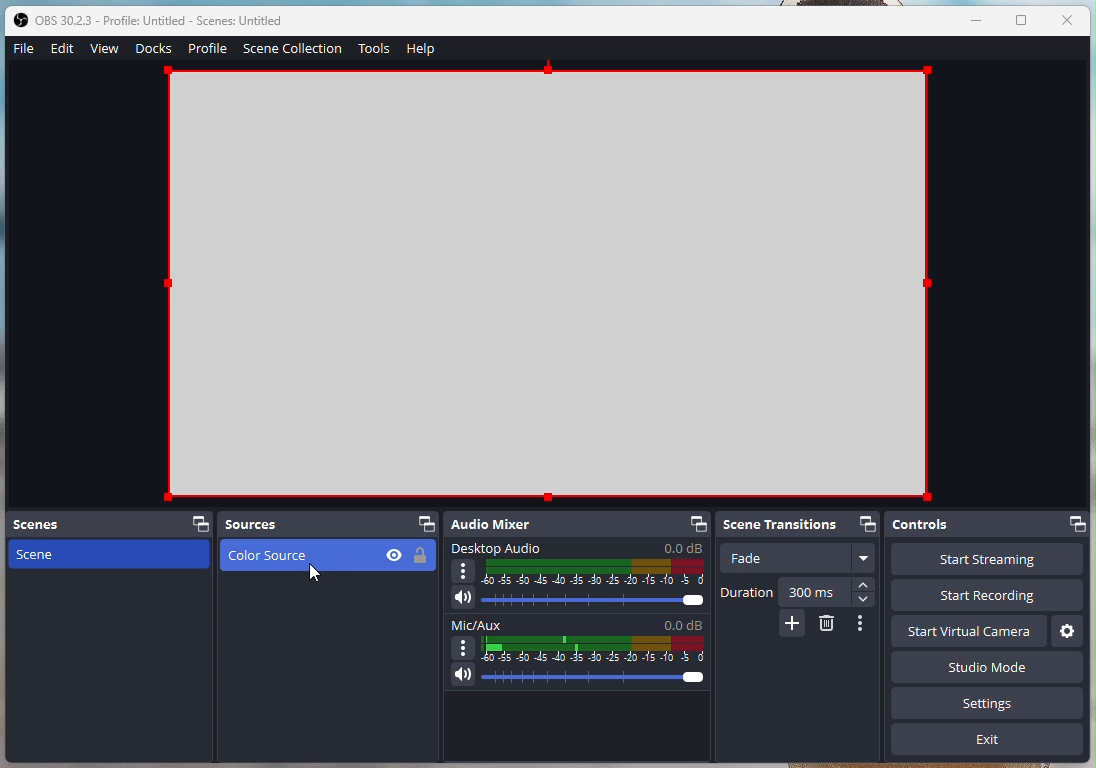  I want to click on Settings, so click(991, 706).